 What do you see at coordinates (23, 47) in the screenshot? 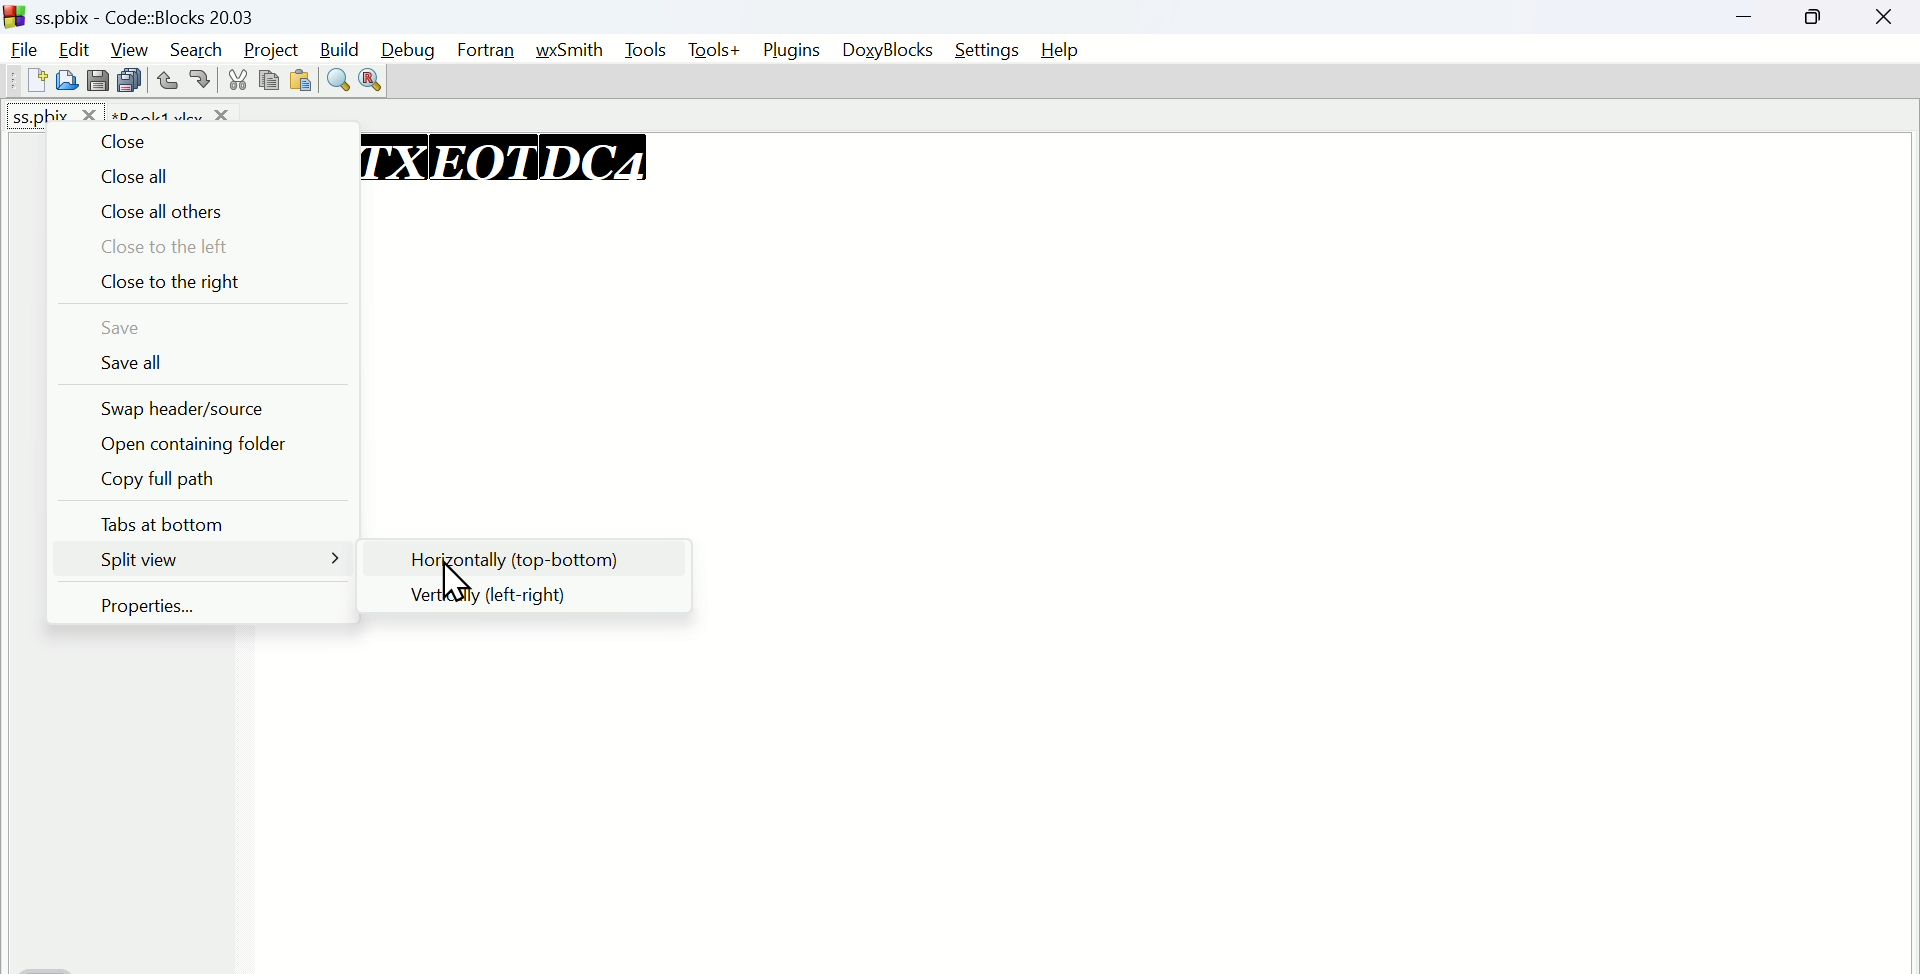
I see `file` at bounding box center [23, 47].